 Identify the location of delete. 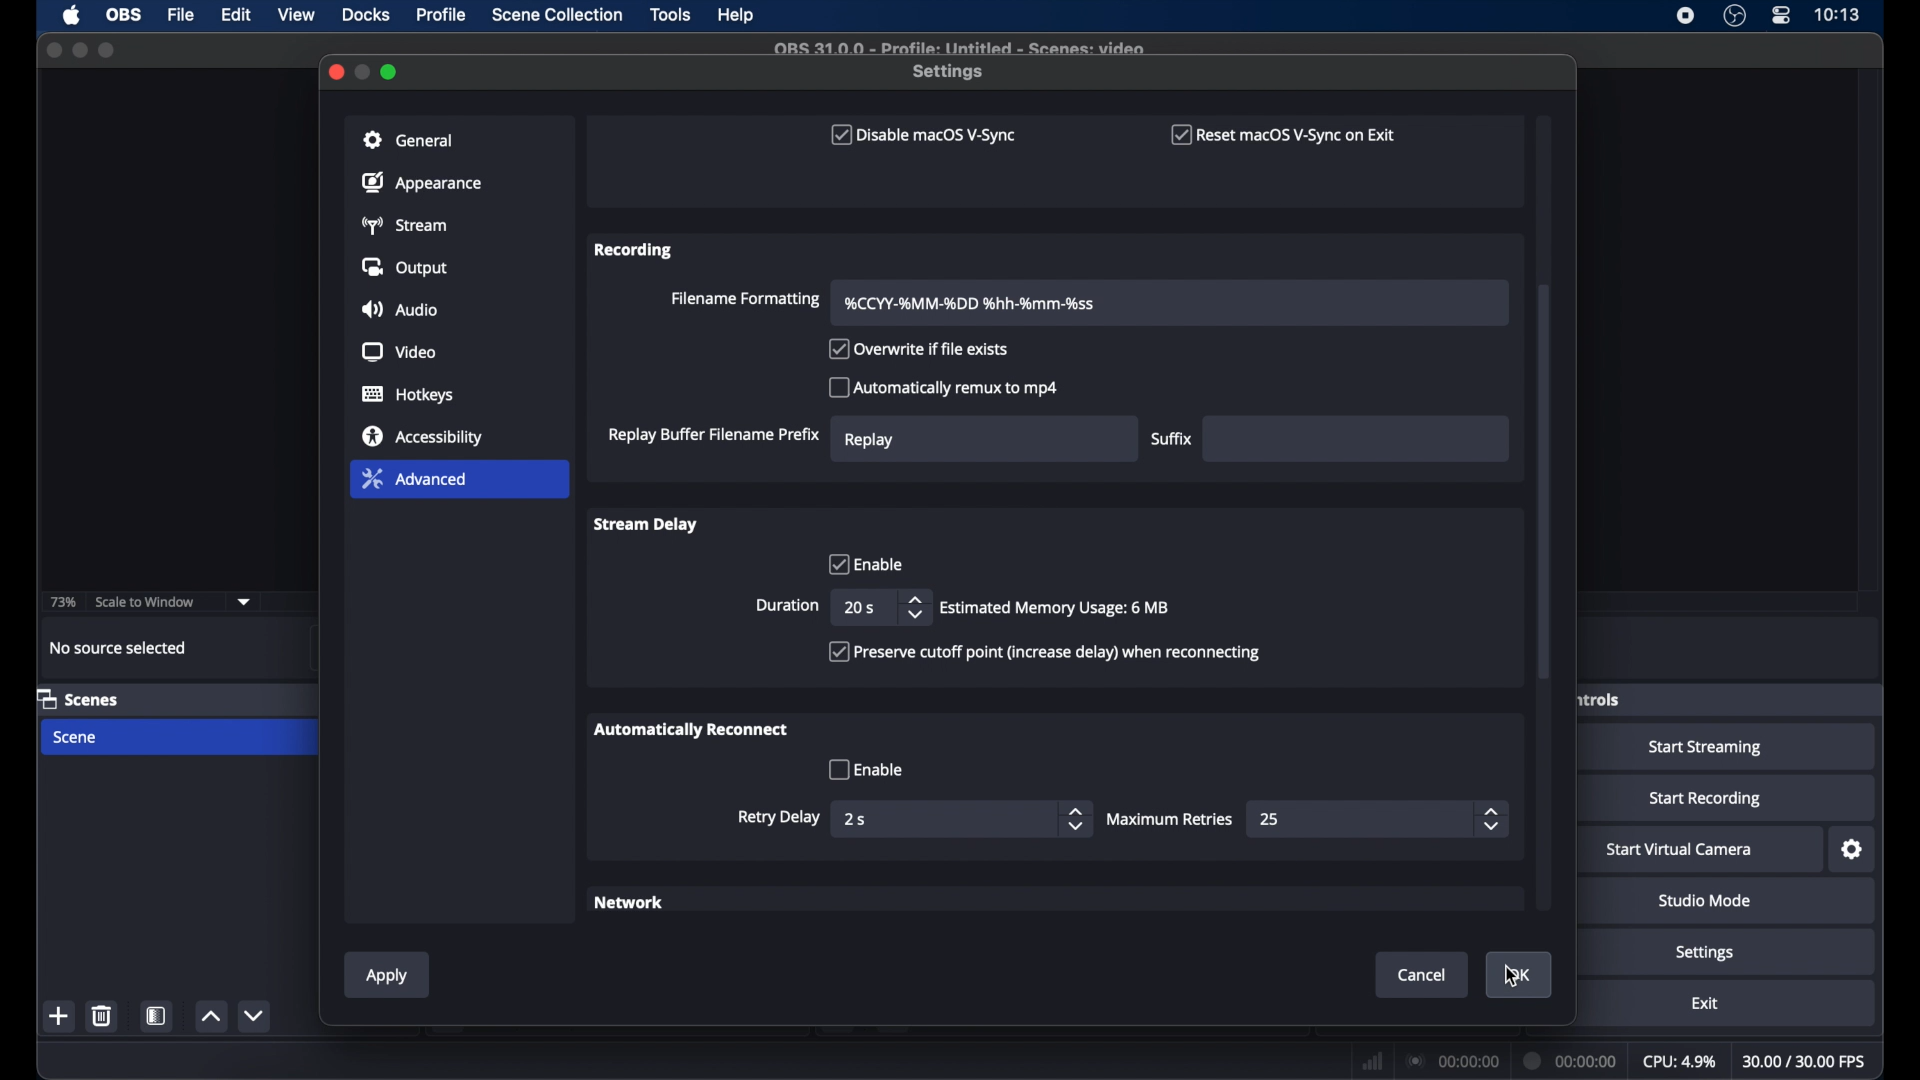
(101, 1015).